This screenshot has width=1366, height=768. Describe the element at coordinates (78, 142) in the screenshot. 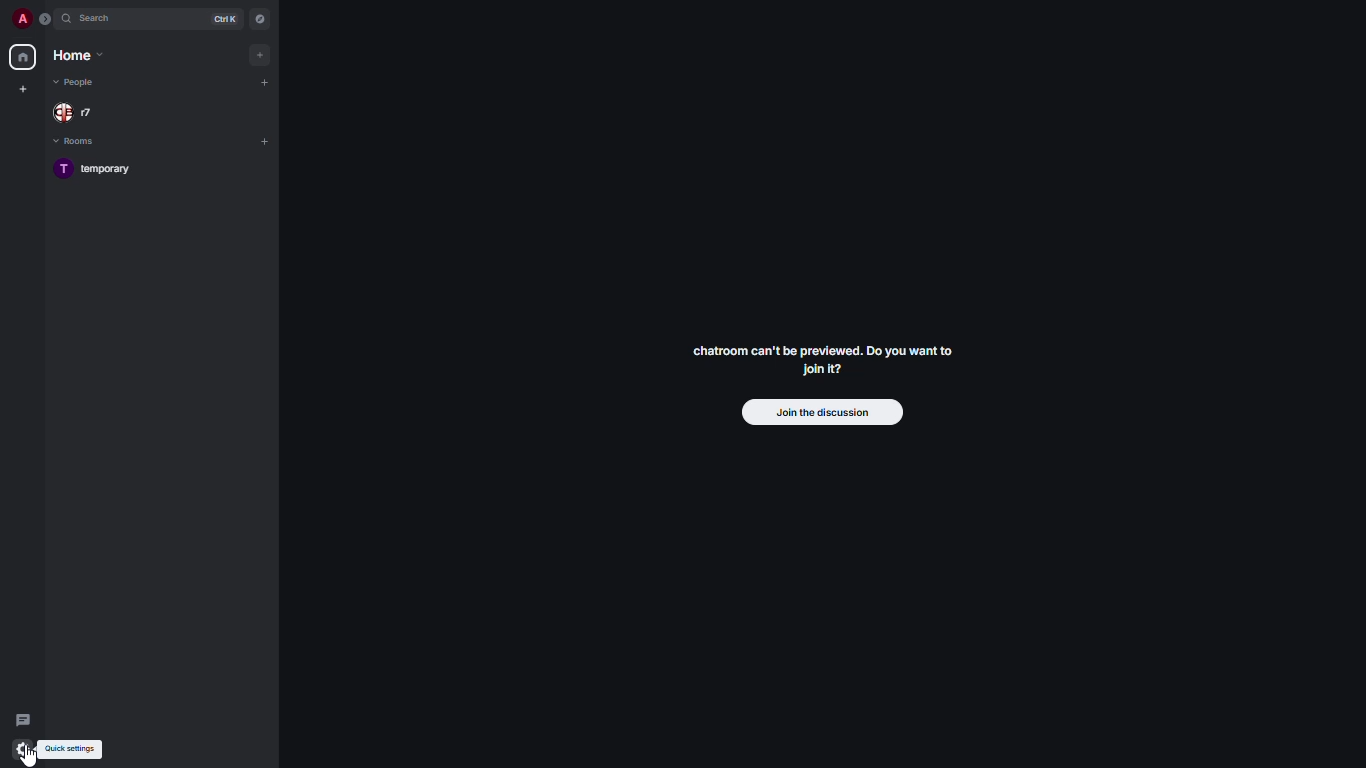

I see `rooms` at that location.